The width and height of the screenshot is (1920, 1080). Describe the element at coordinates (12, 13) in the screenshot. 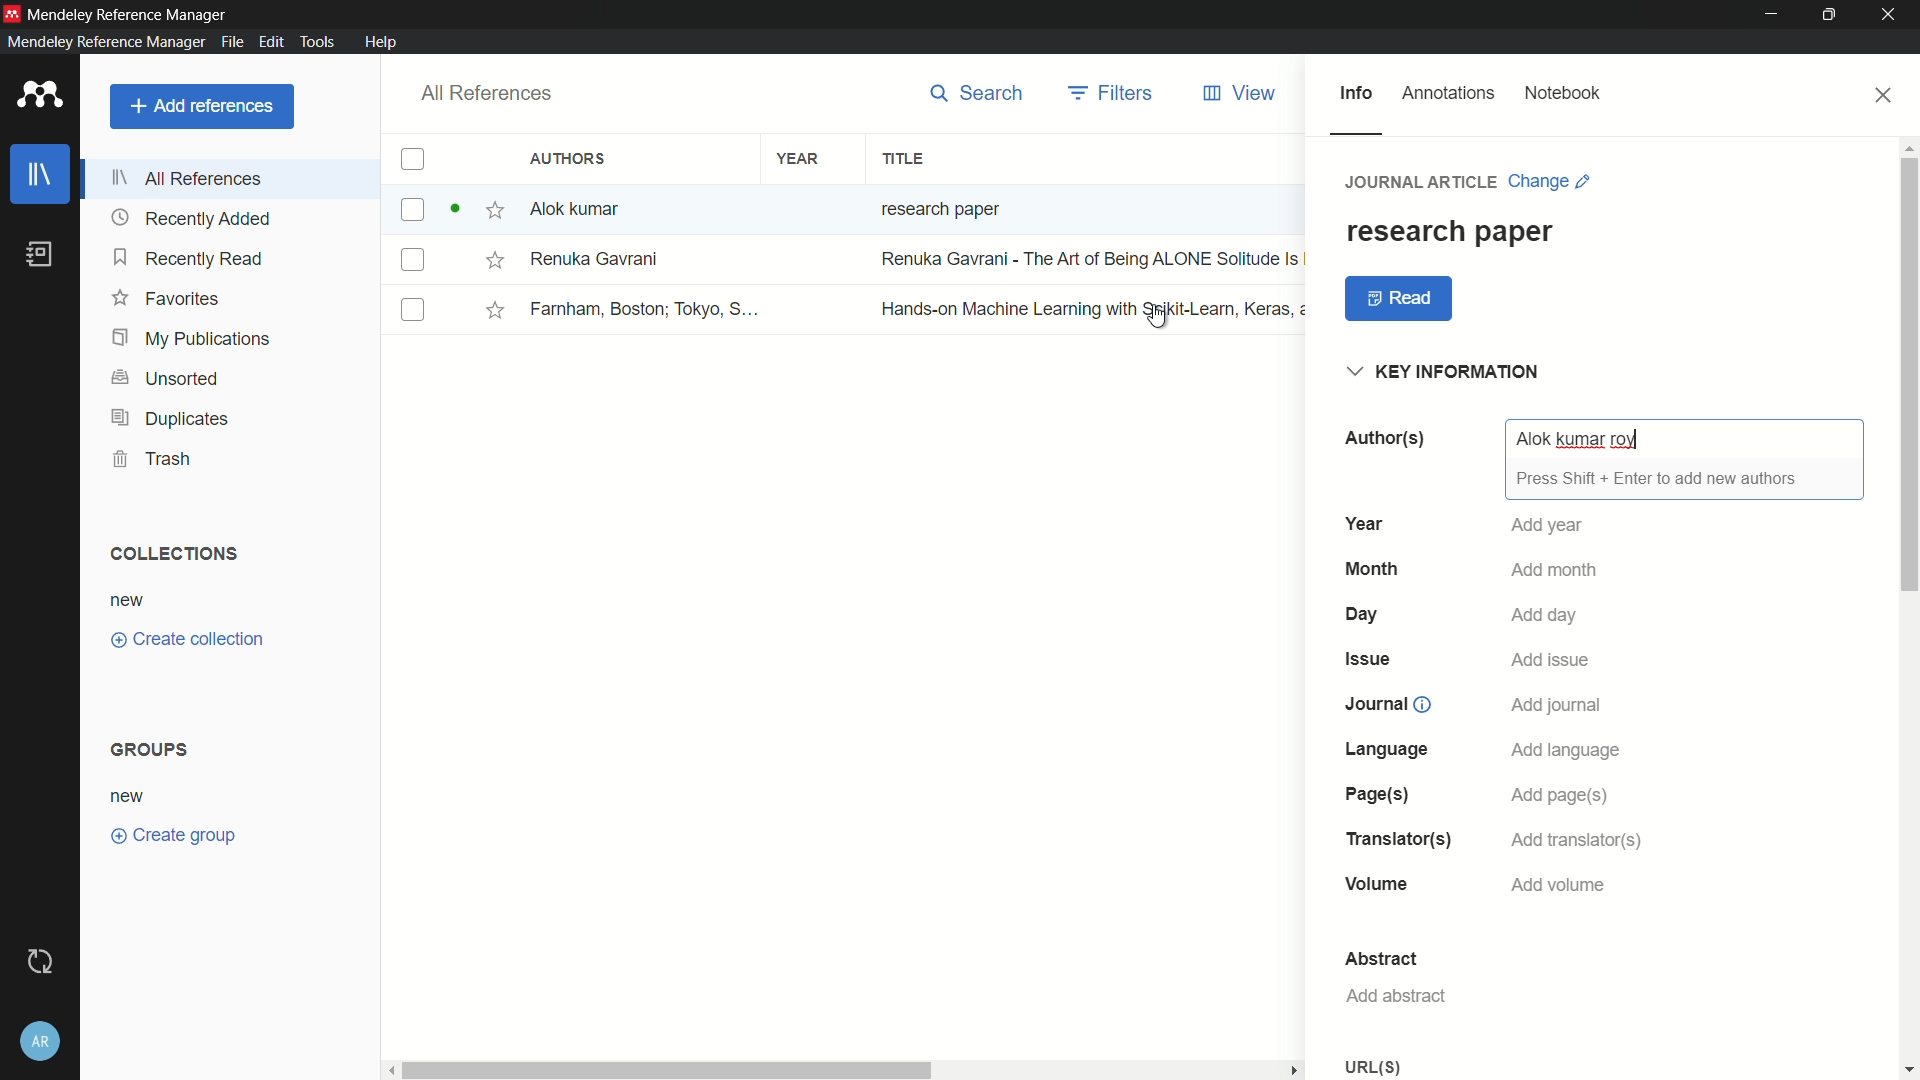

I see `app icon` at that location.